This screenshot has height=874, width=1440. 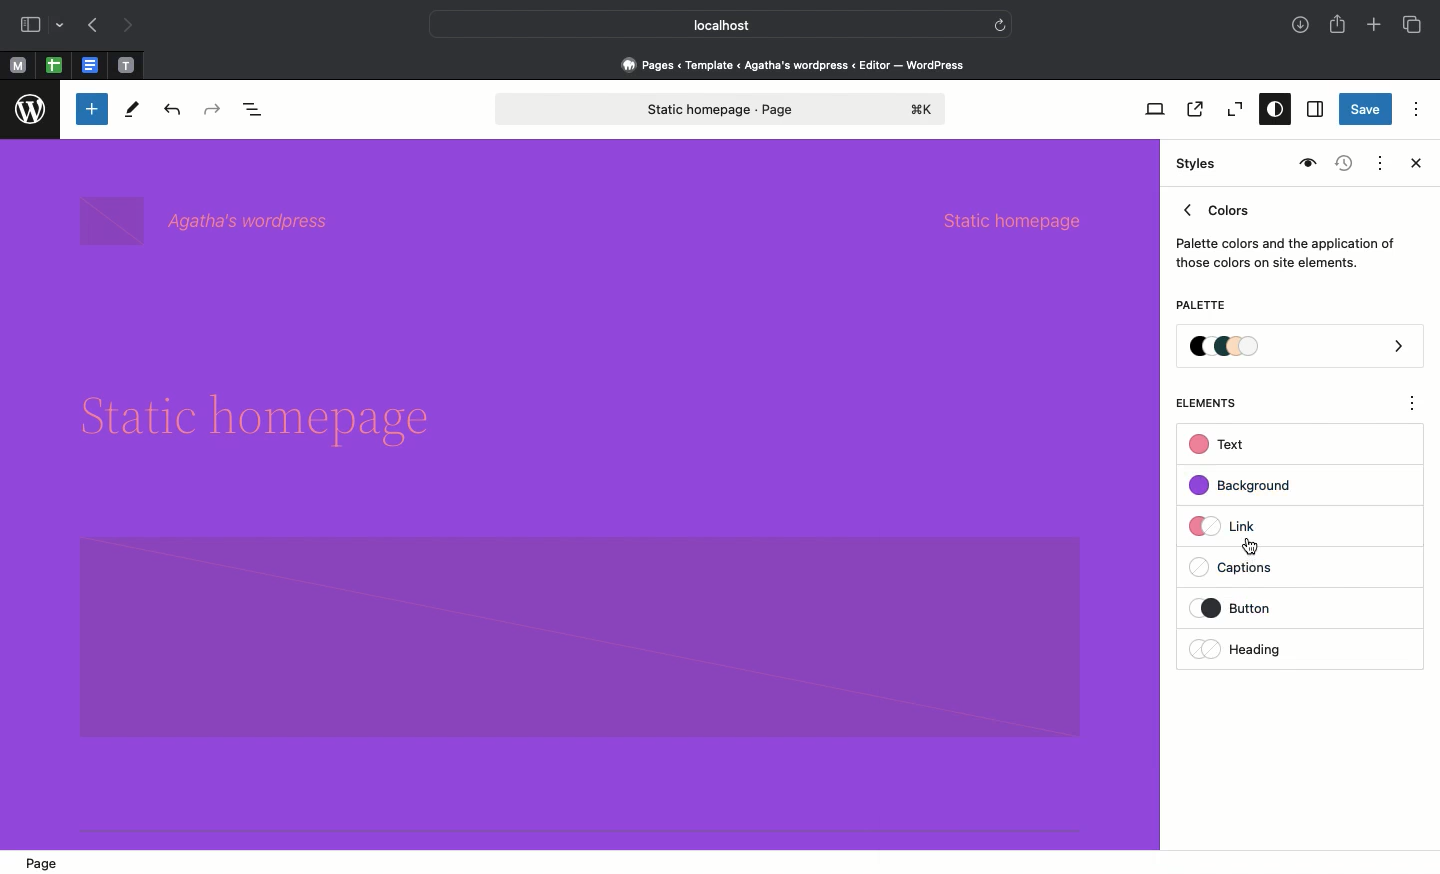 I want to click on Toggle blocker, so click(x=92, y=109).